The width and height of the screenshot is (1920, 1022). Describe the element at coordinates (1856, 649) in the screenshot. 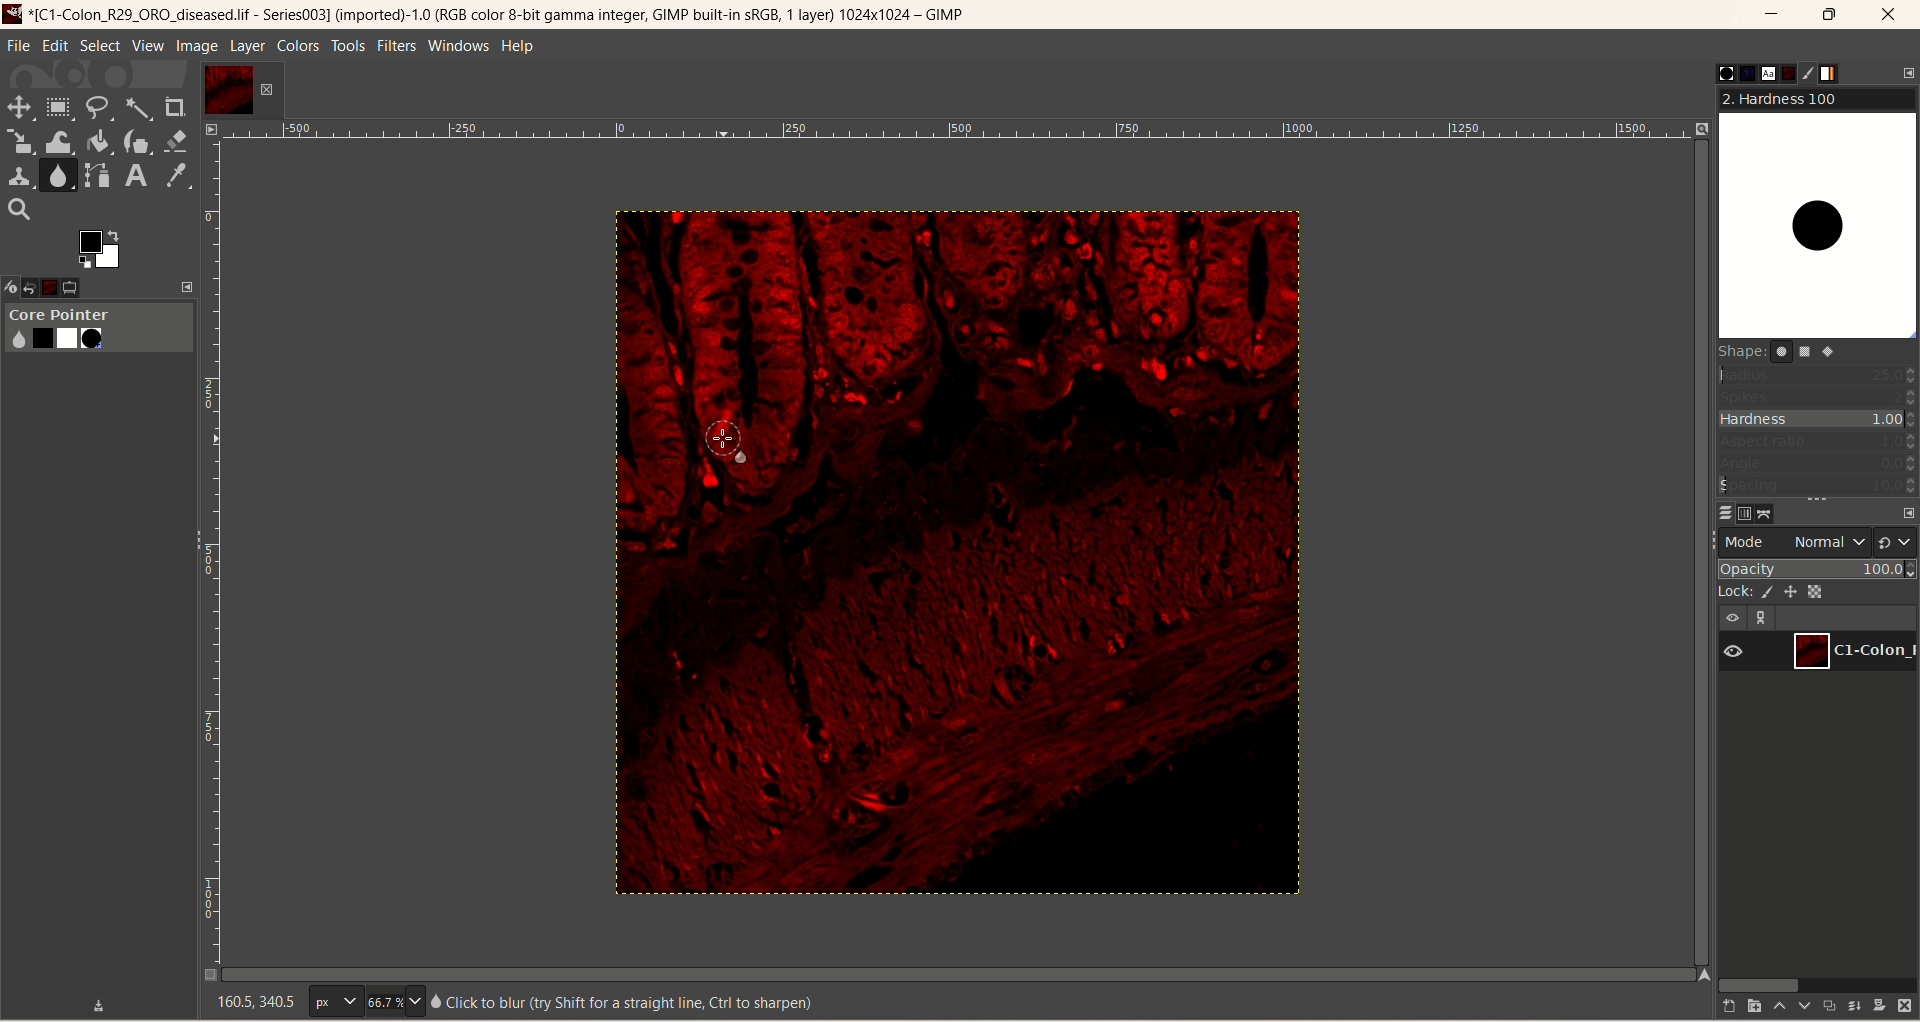

I see `layer1` at that location.